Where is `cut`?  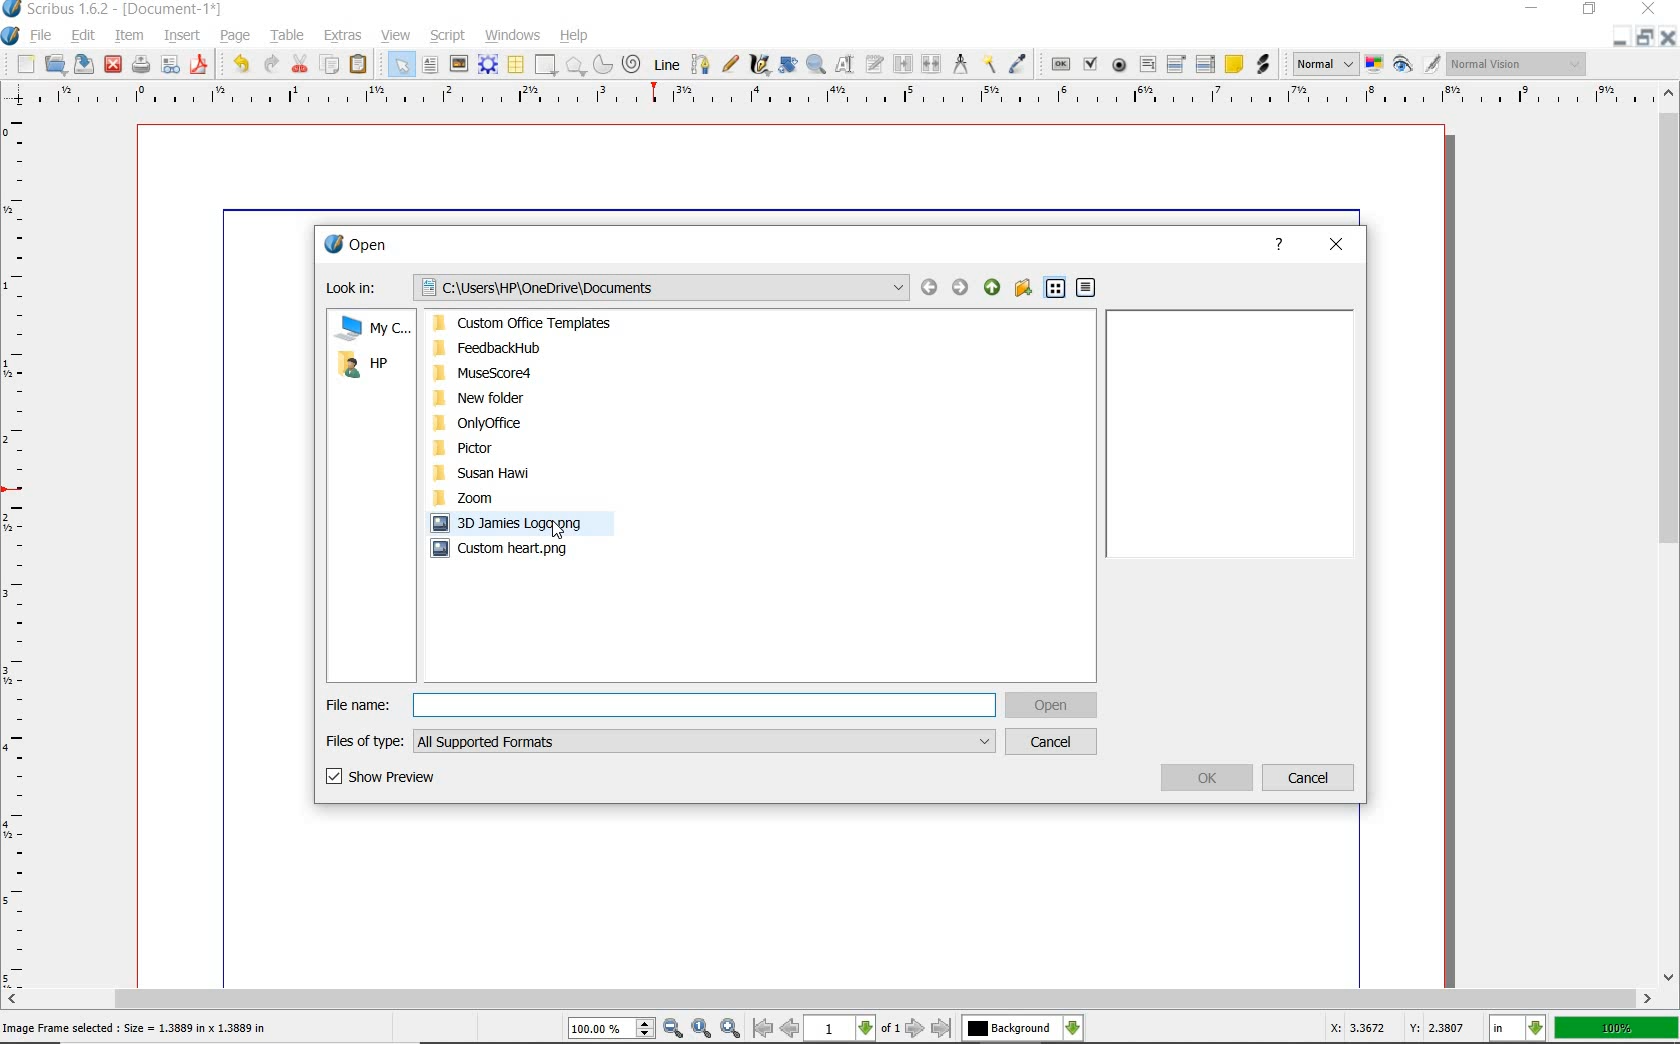
cut is located at coordinates (299, 64).